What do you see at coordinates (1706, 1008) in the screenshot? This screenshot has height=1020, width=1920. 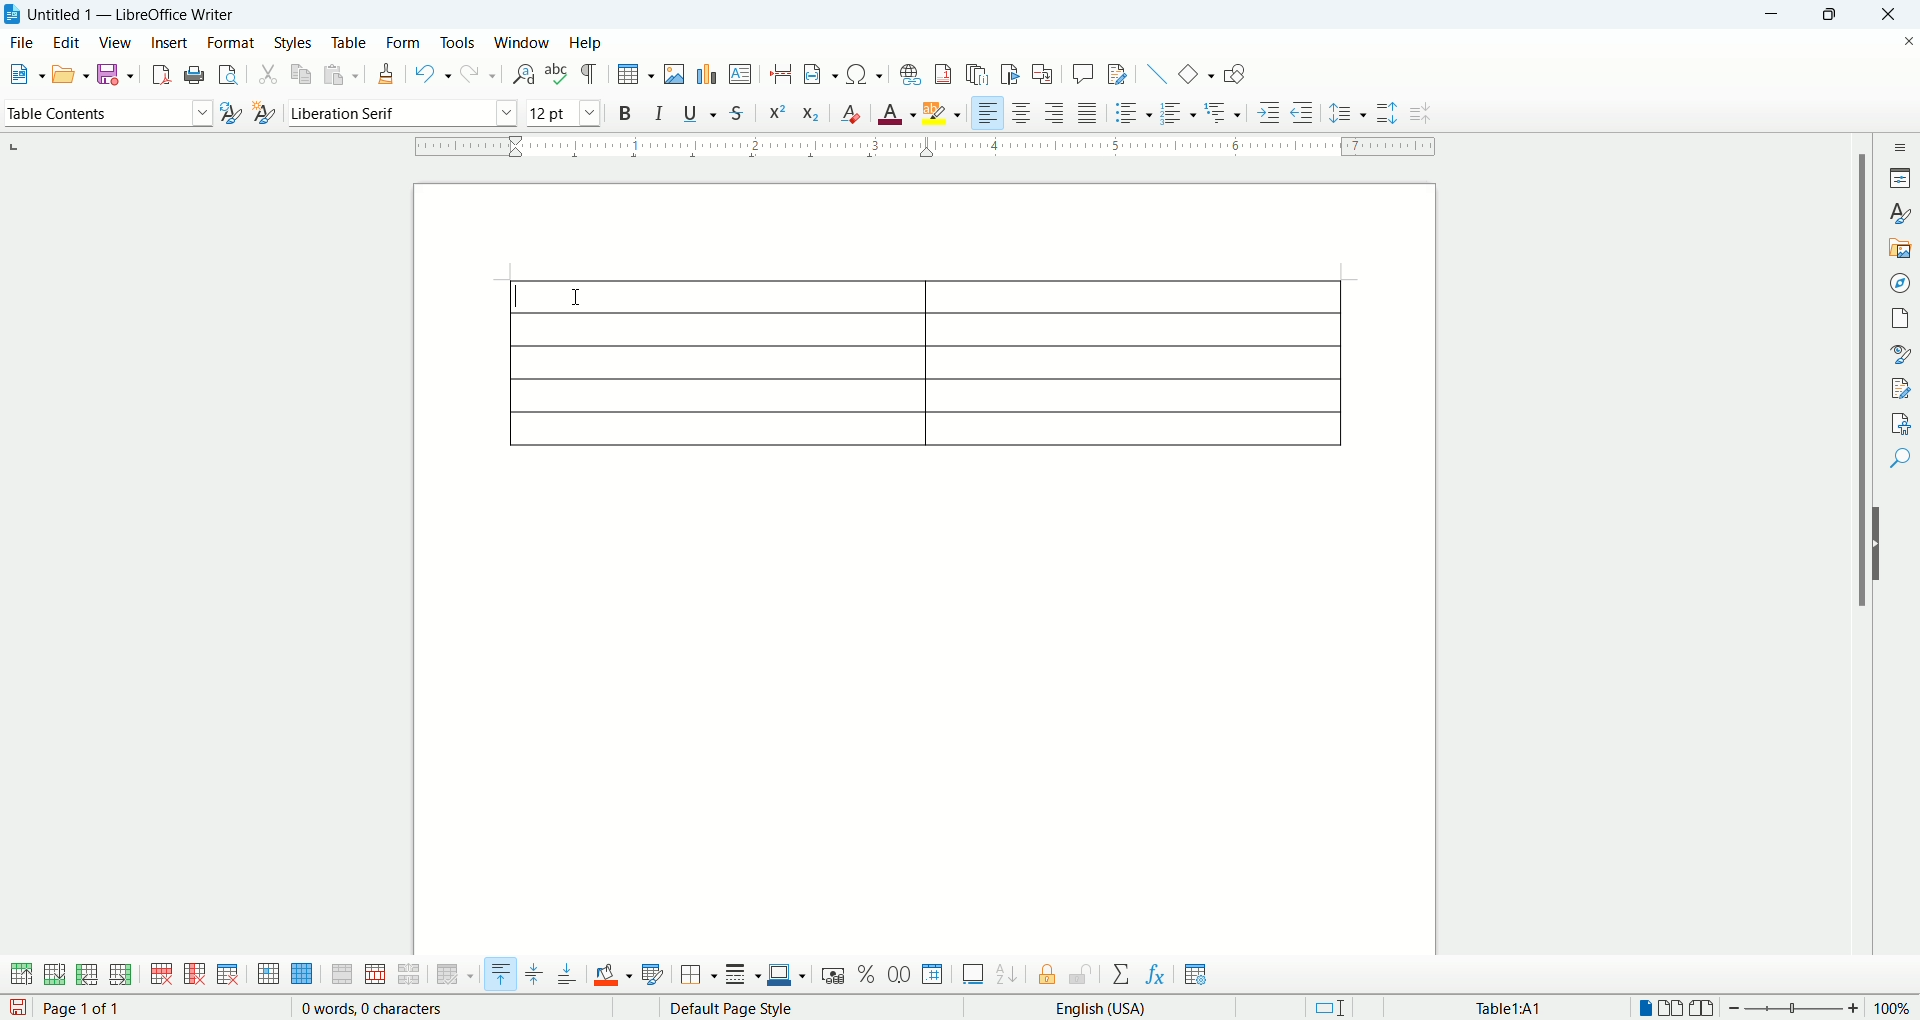 I see `book view` at bounding box center [1706, 1008].